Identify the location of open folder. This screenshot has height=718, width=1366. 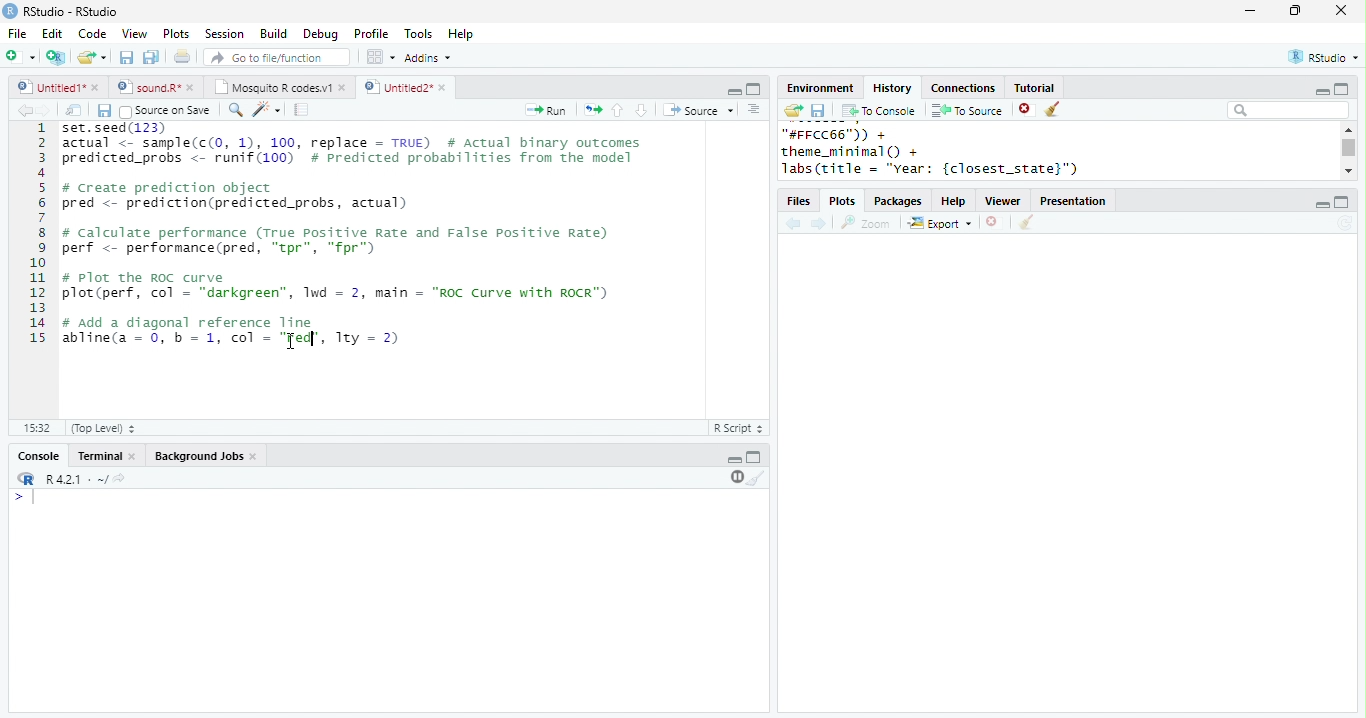
(792, 110).